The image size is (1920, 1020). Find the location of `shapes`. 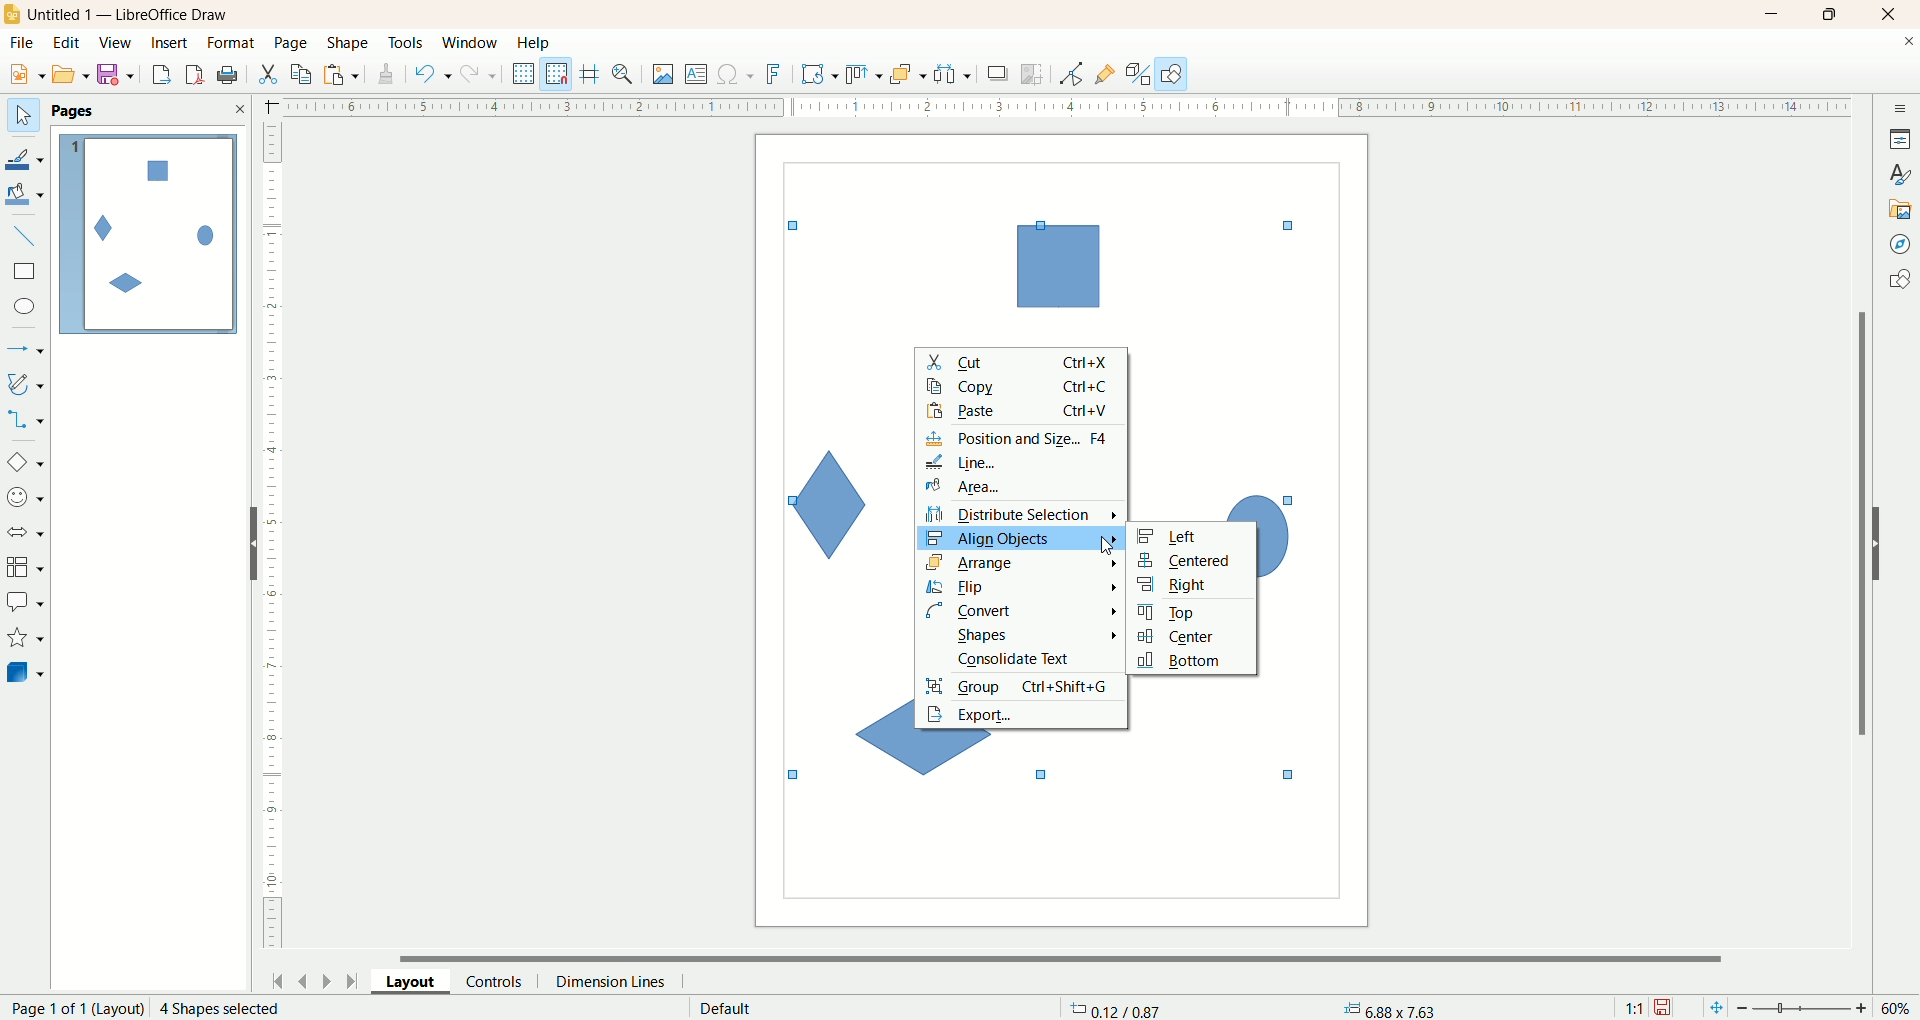

shapes is located at coordinates (1024, 633).